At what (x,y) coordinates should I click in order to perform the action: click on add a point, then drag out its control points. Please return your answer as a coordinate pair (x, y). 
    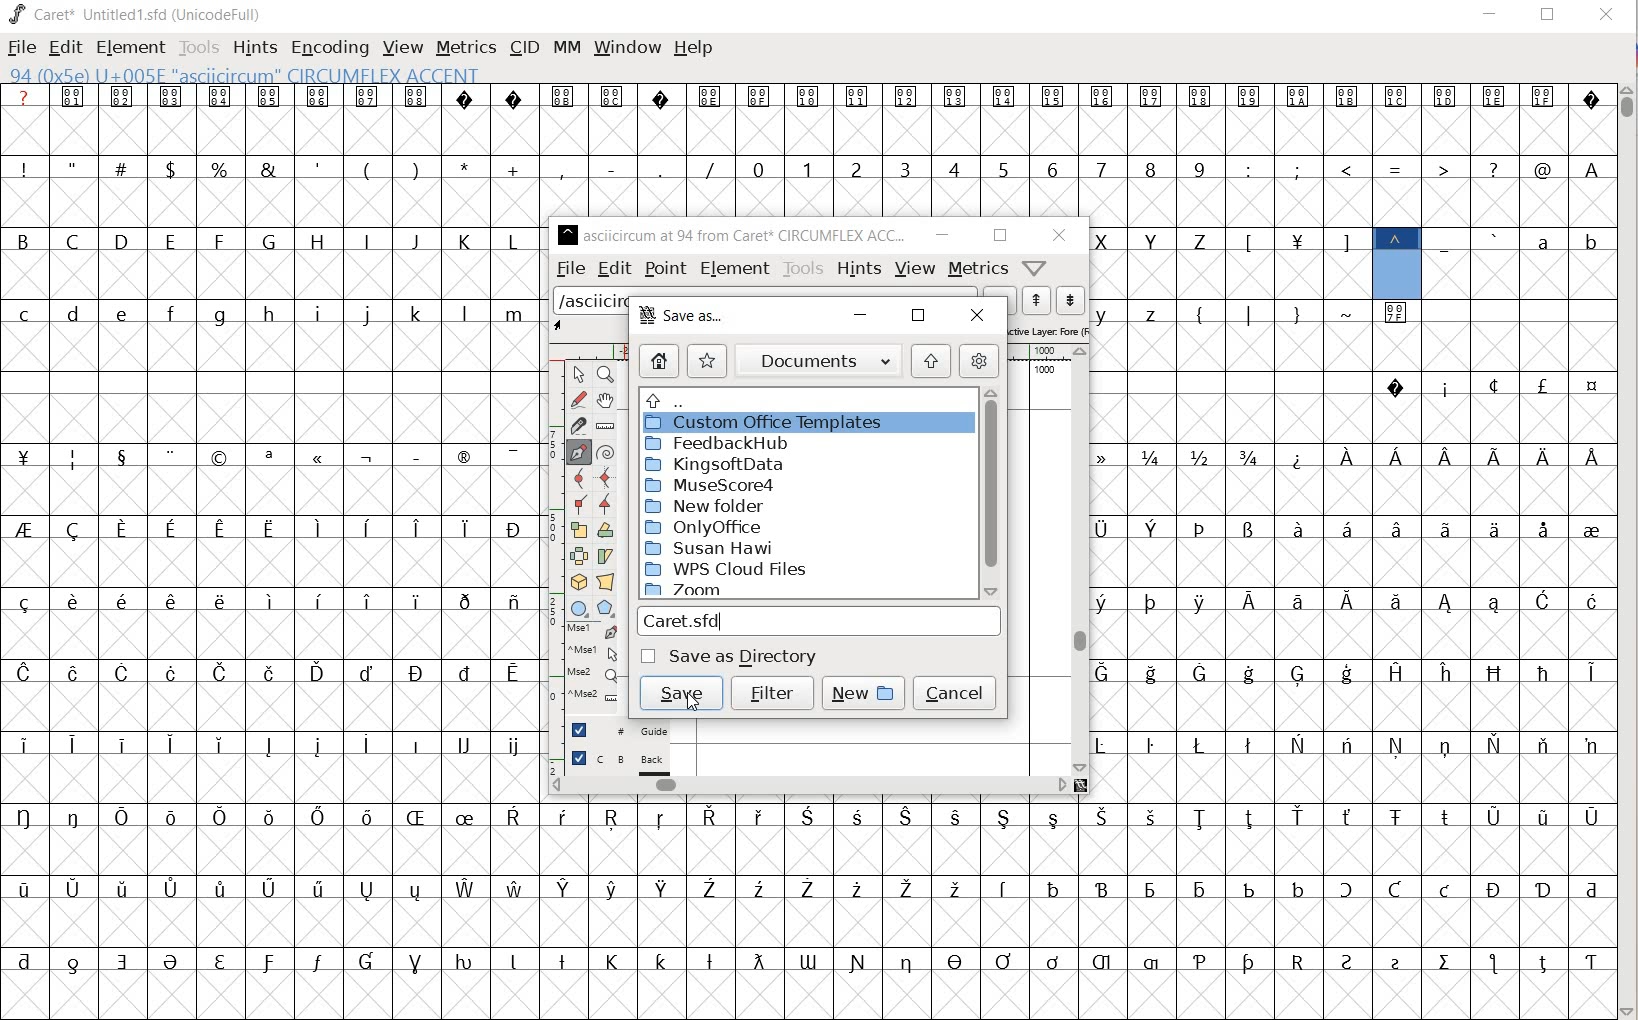
    Looking at the image, I should click on (577, 451).